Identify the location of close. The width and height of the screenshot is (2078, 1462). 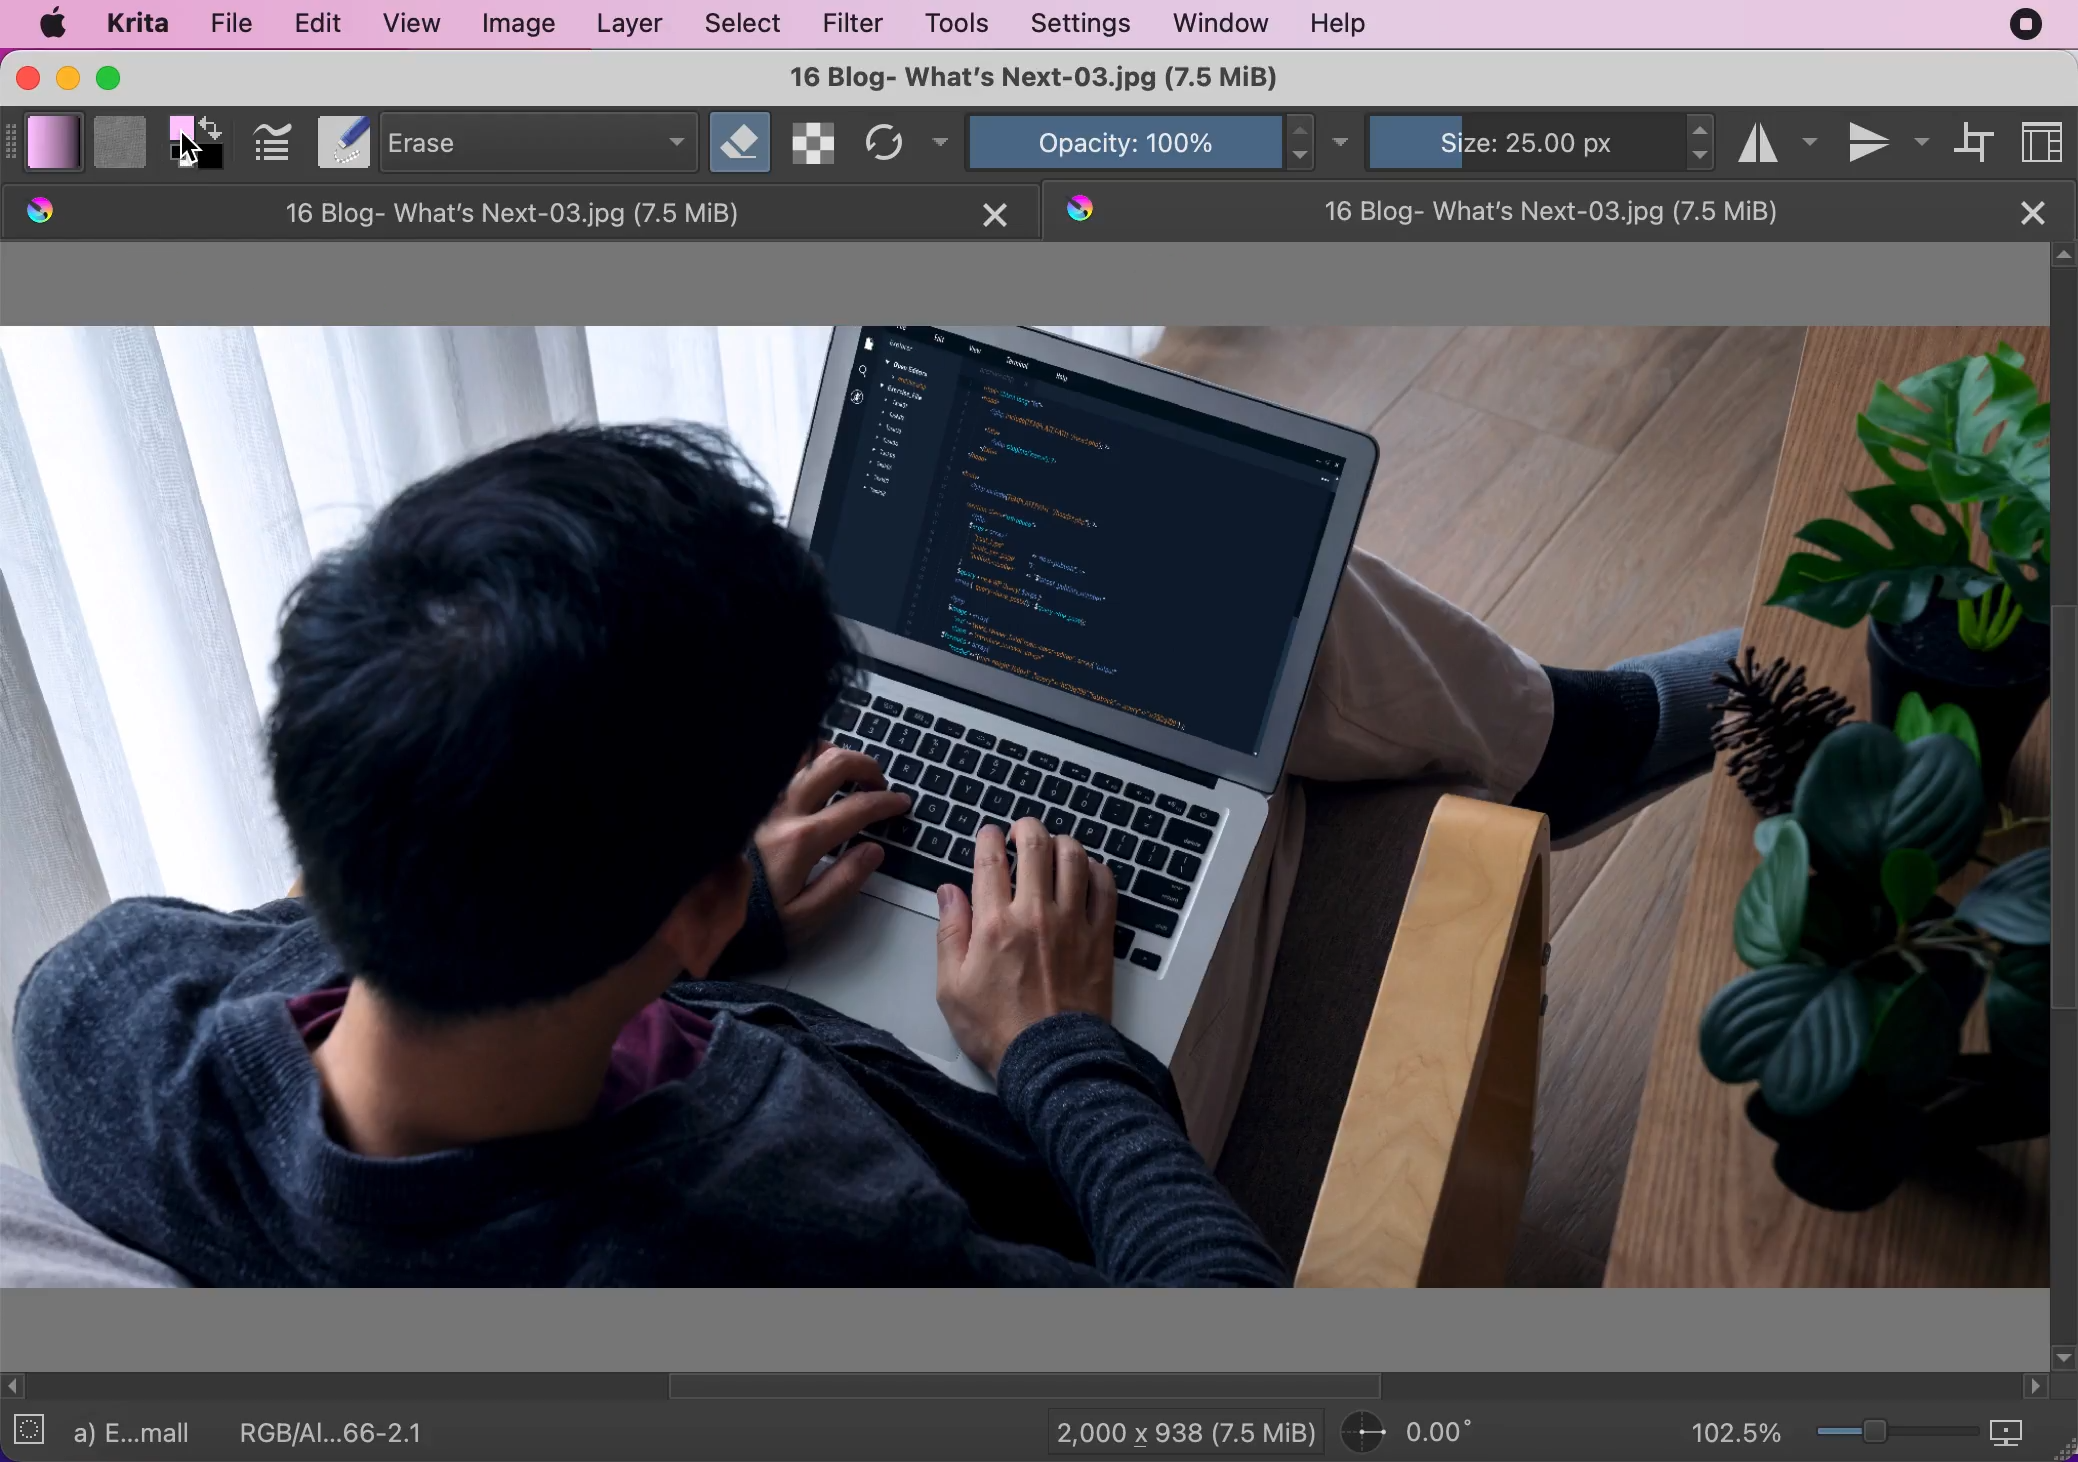
(2037, 212).